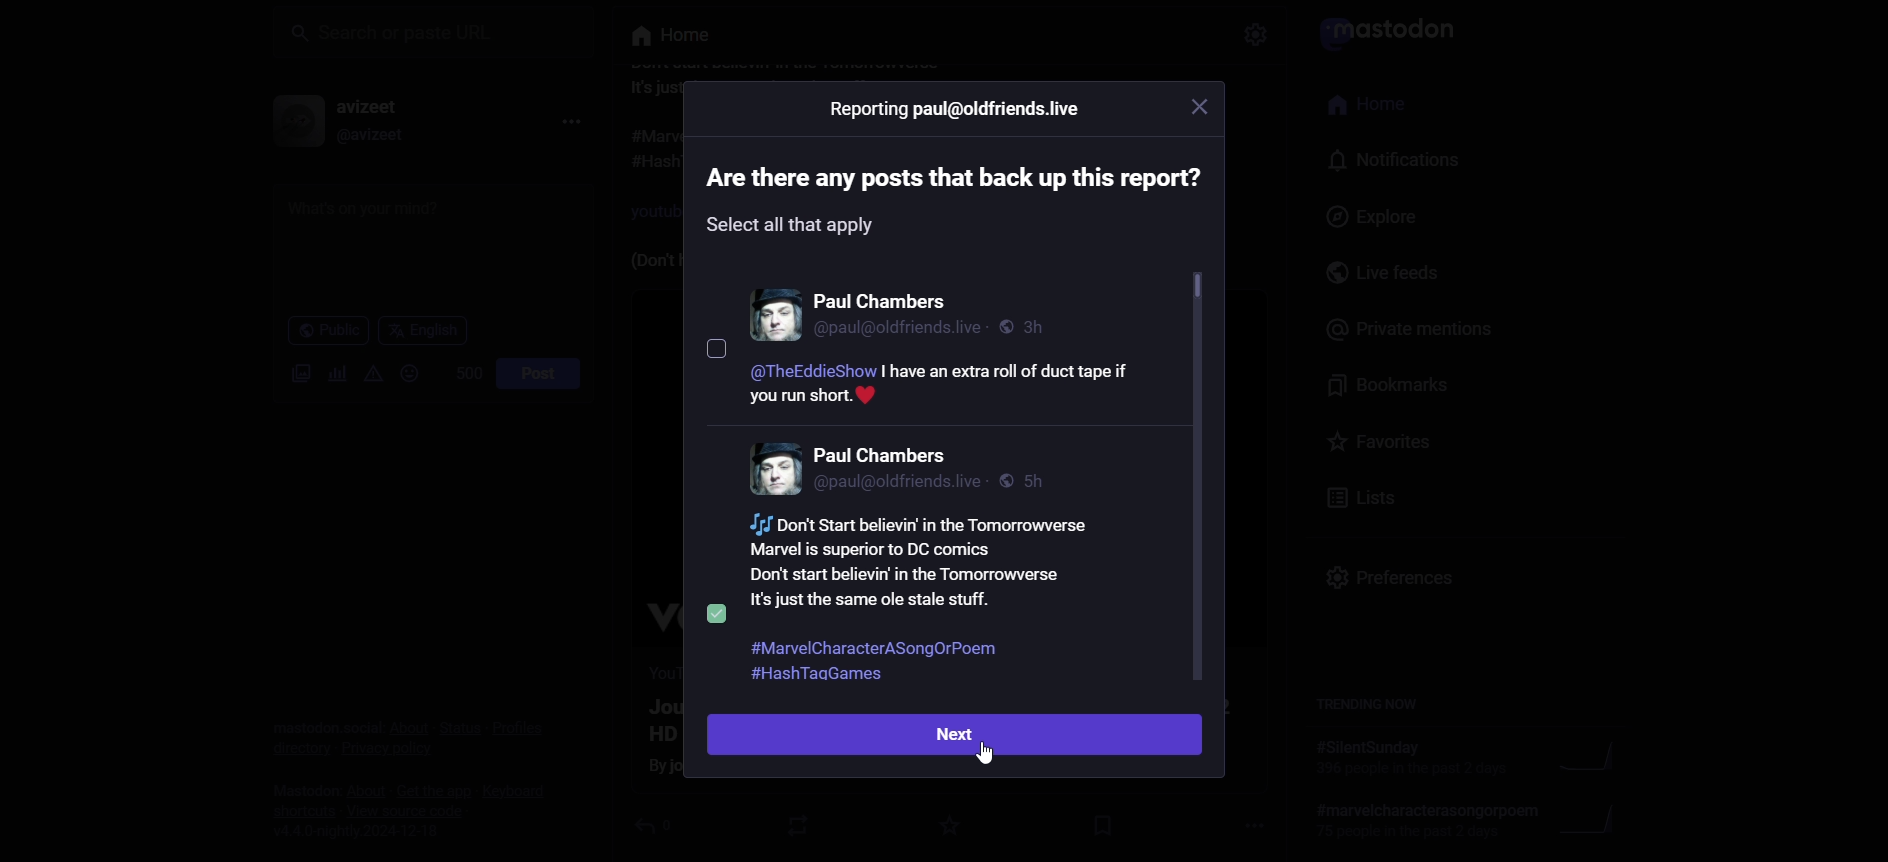 The image size is (1888, 862). What do you see at coordinates (1356, 499) in the screenshot?
I see `lists` at bounding box center [1356, 499].